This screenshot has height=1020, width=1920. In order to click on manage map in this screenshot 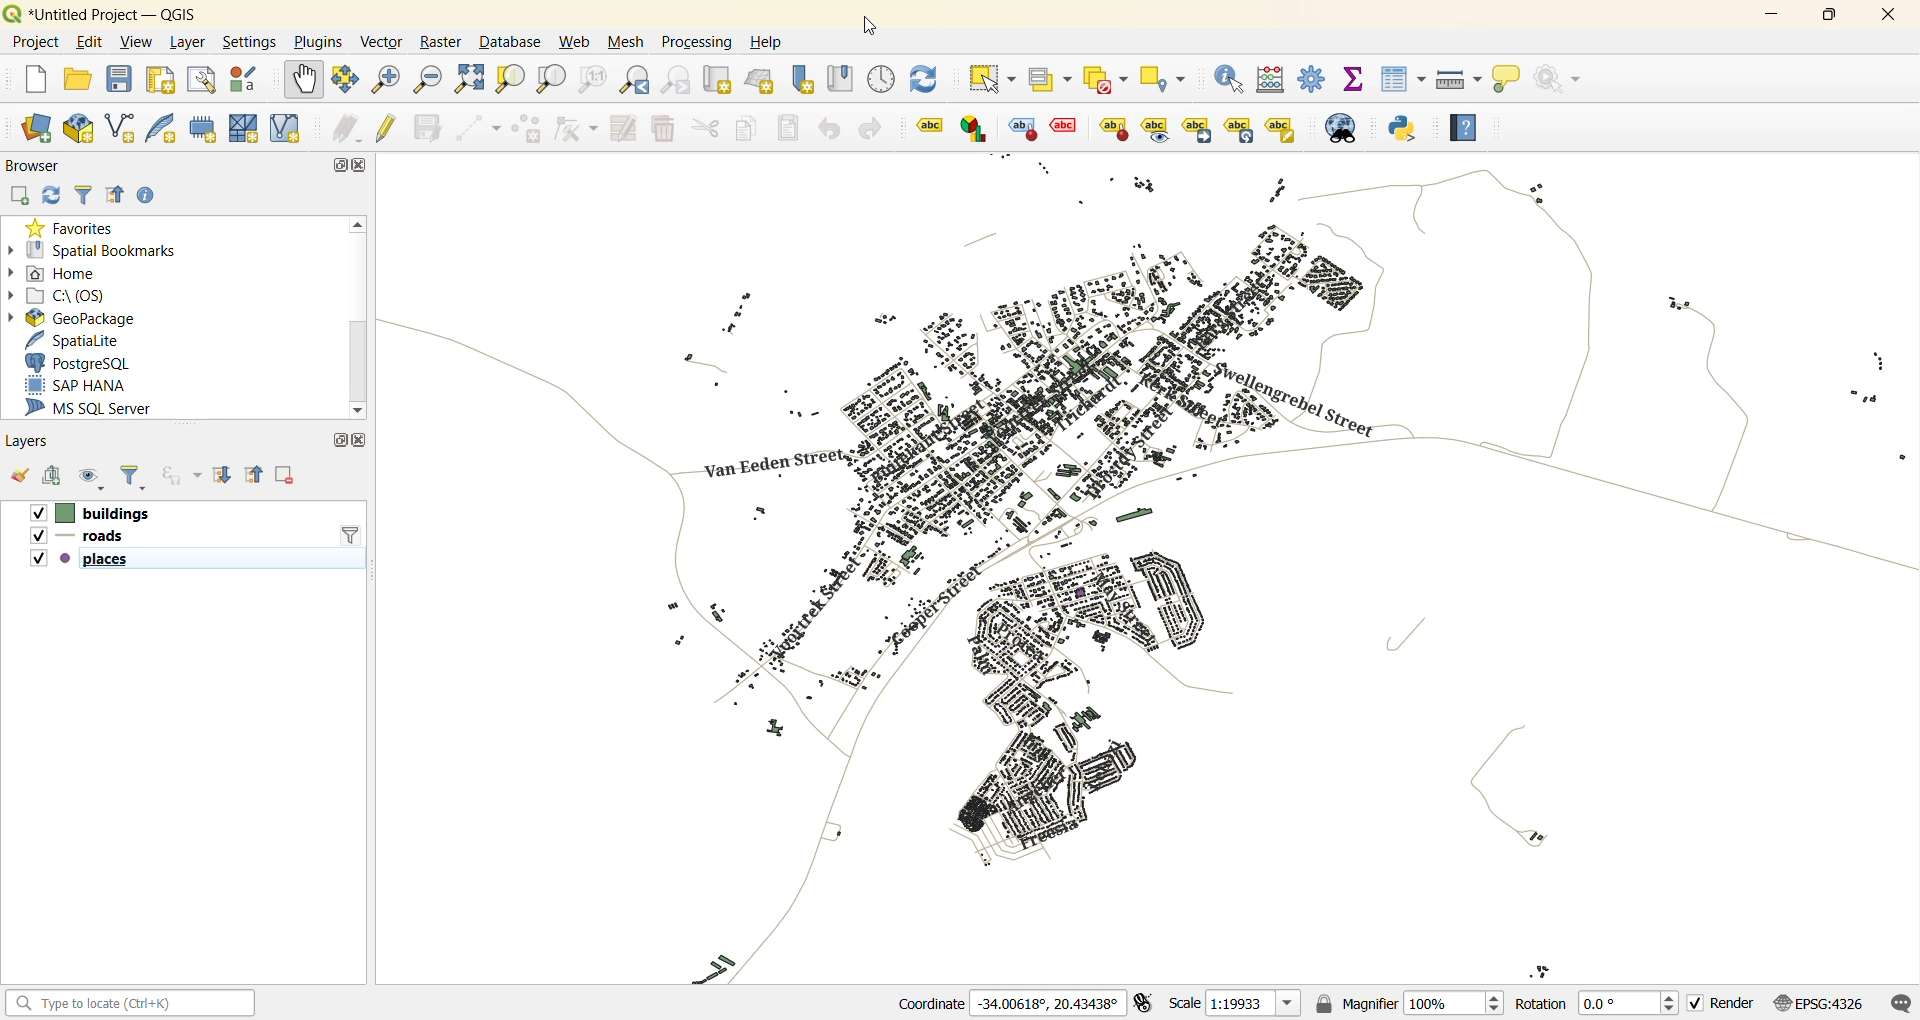, I will do `click(91, 478)`.